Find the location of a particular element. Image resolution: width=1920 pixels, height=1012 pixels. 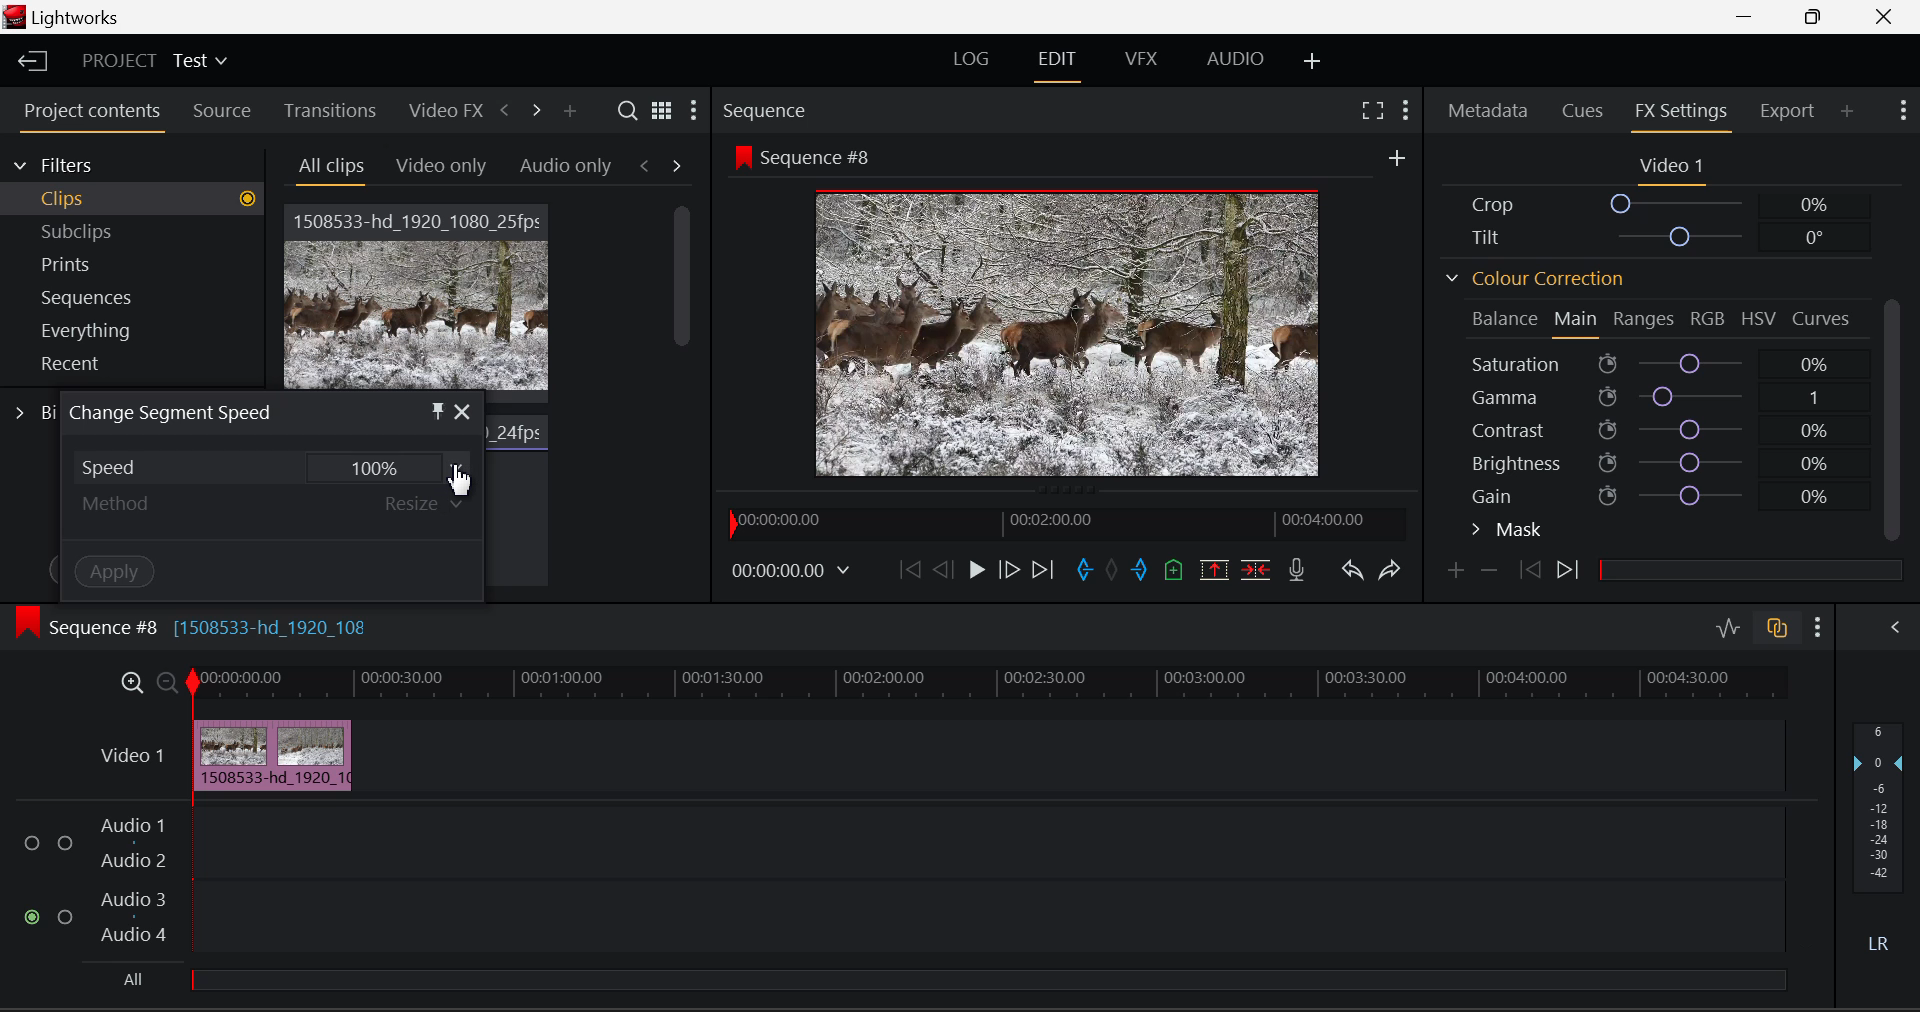

Audio Level Editing is located at coordinates (1728, 627).